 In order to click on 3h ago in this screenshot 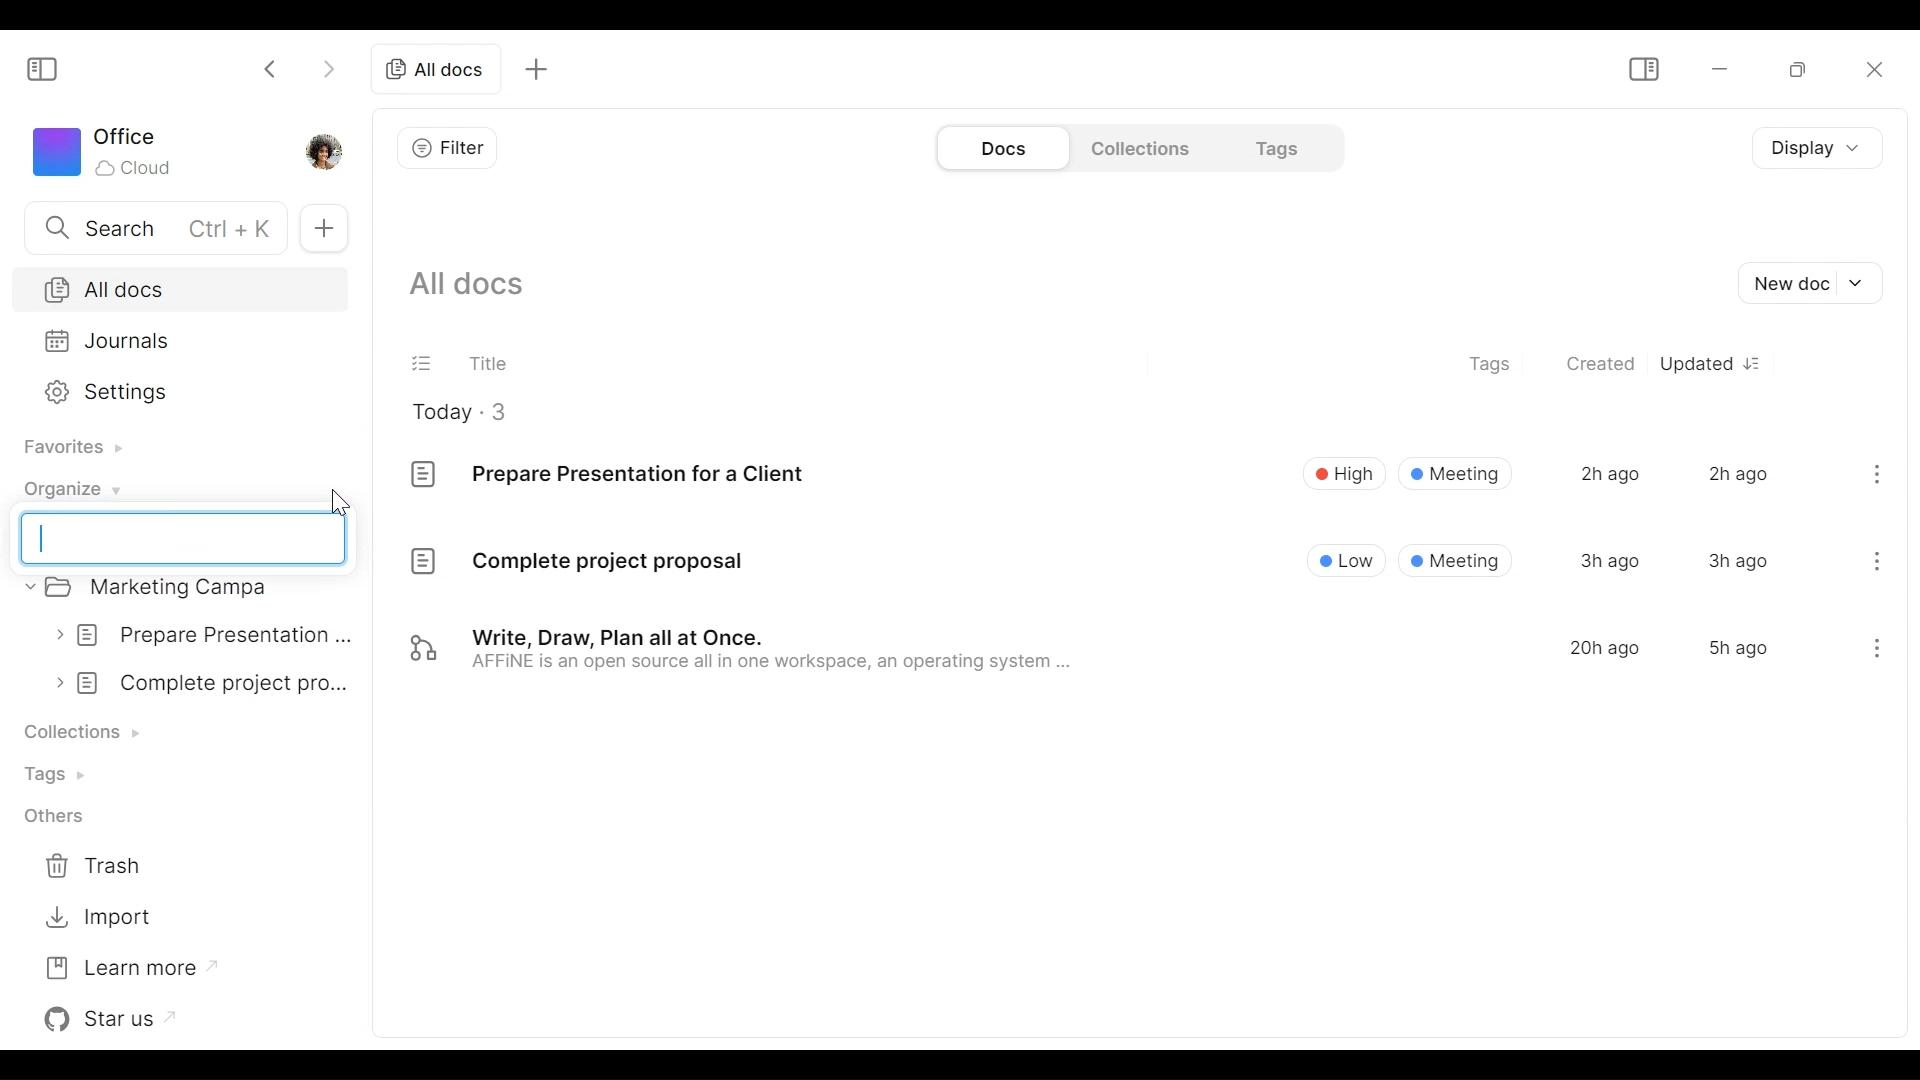, I will do `click(1737, 561)`.